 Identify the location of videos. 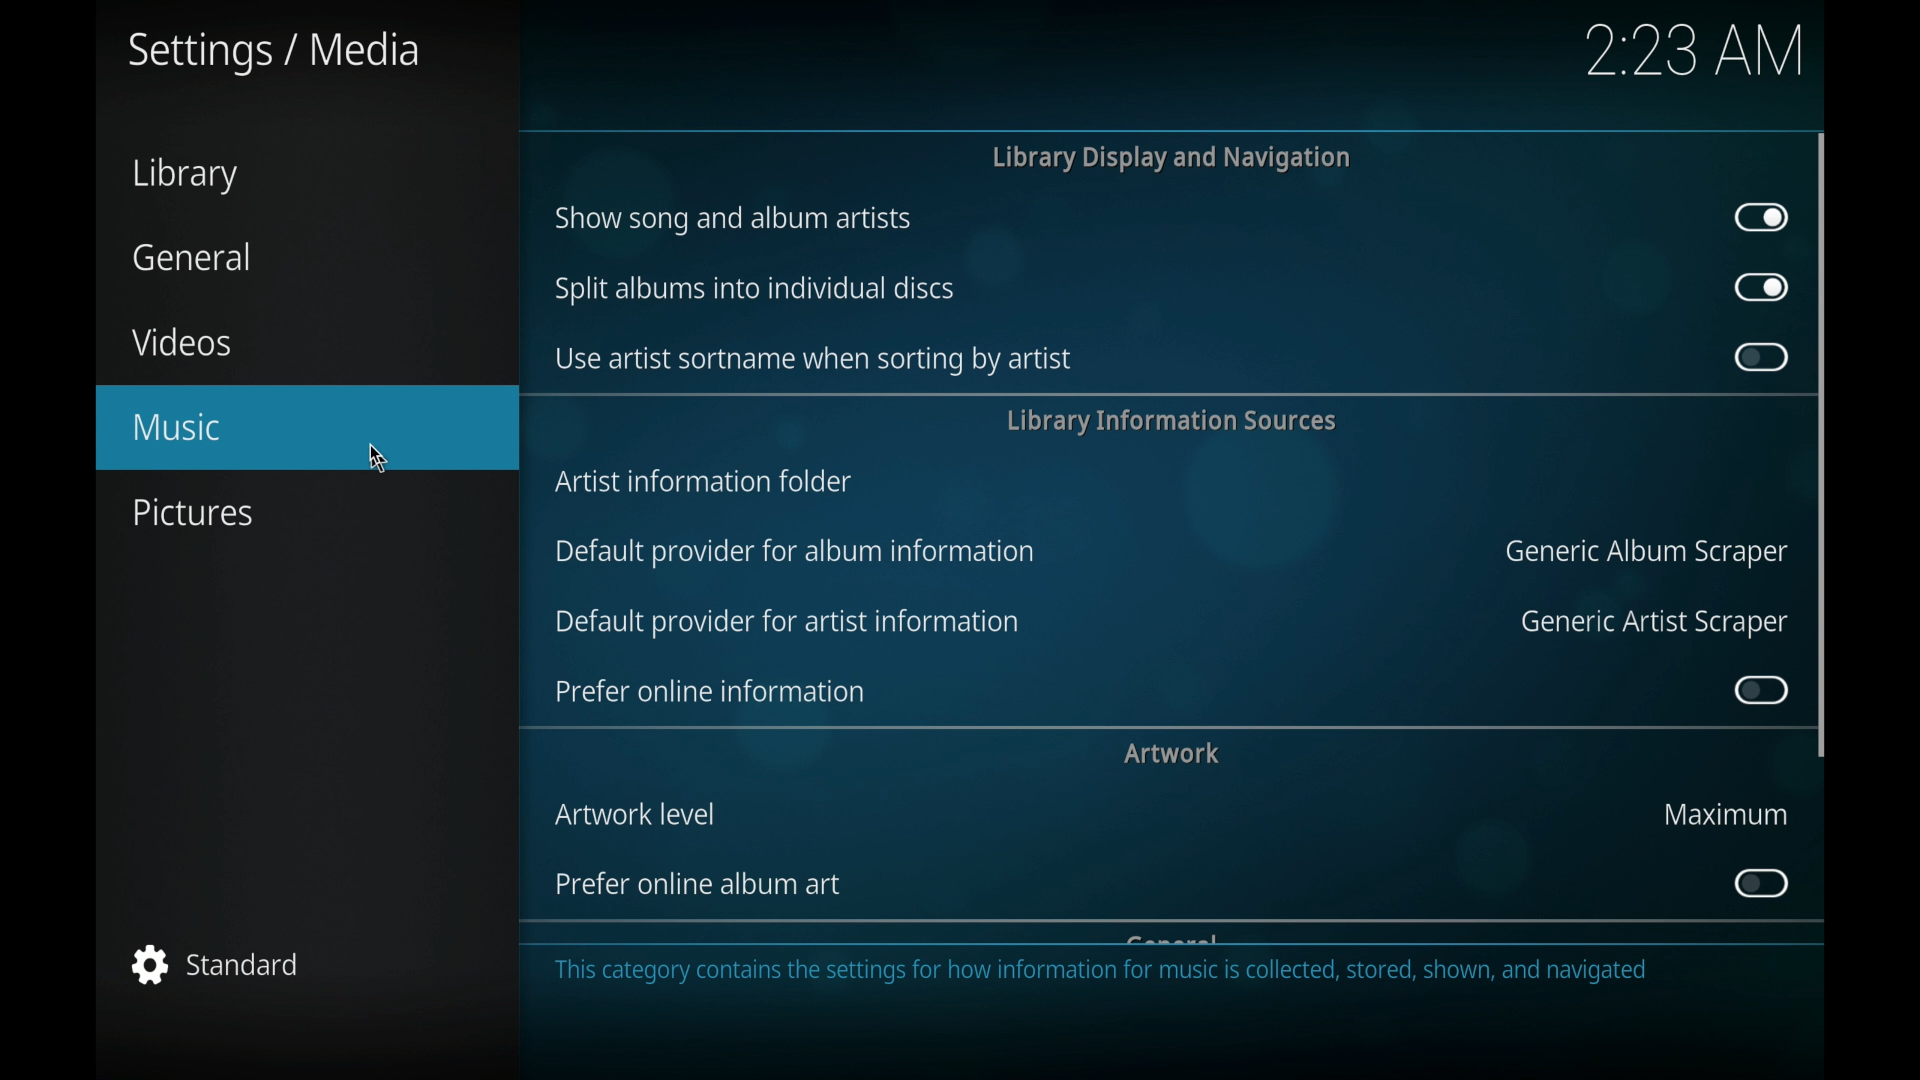
(184, 342).